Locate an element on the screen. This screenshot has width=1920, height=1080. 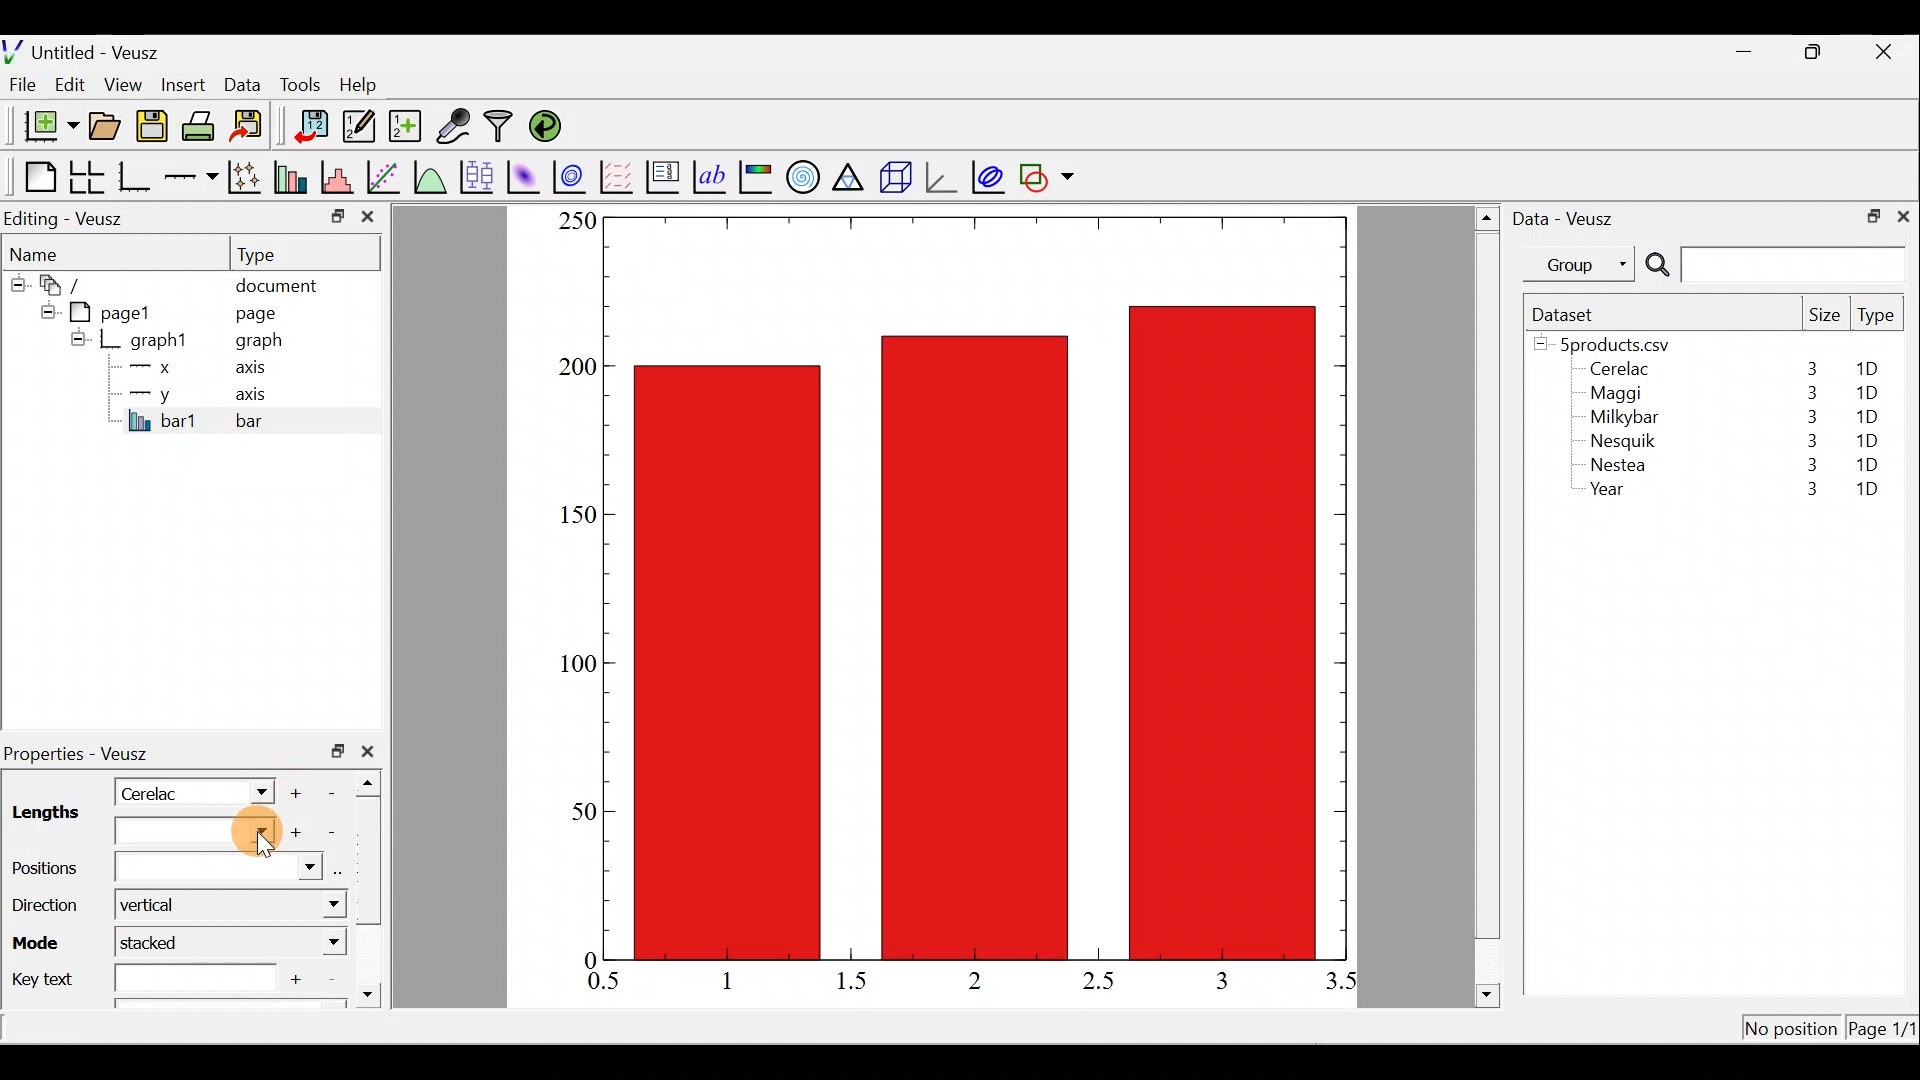
Histogram of a dataset is located at coordinates (343, 178).